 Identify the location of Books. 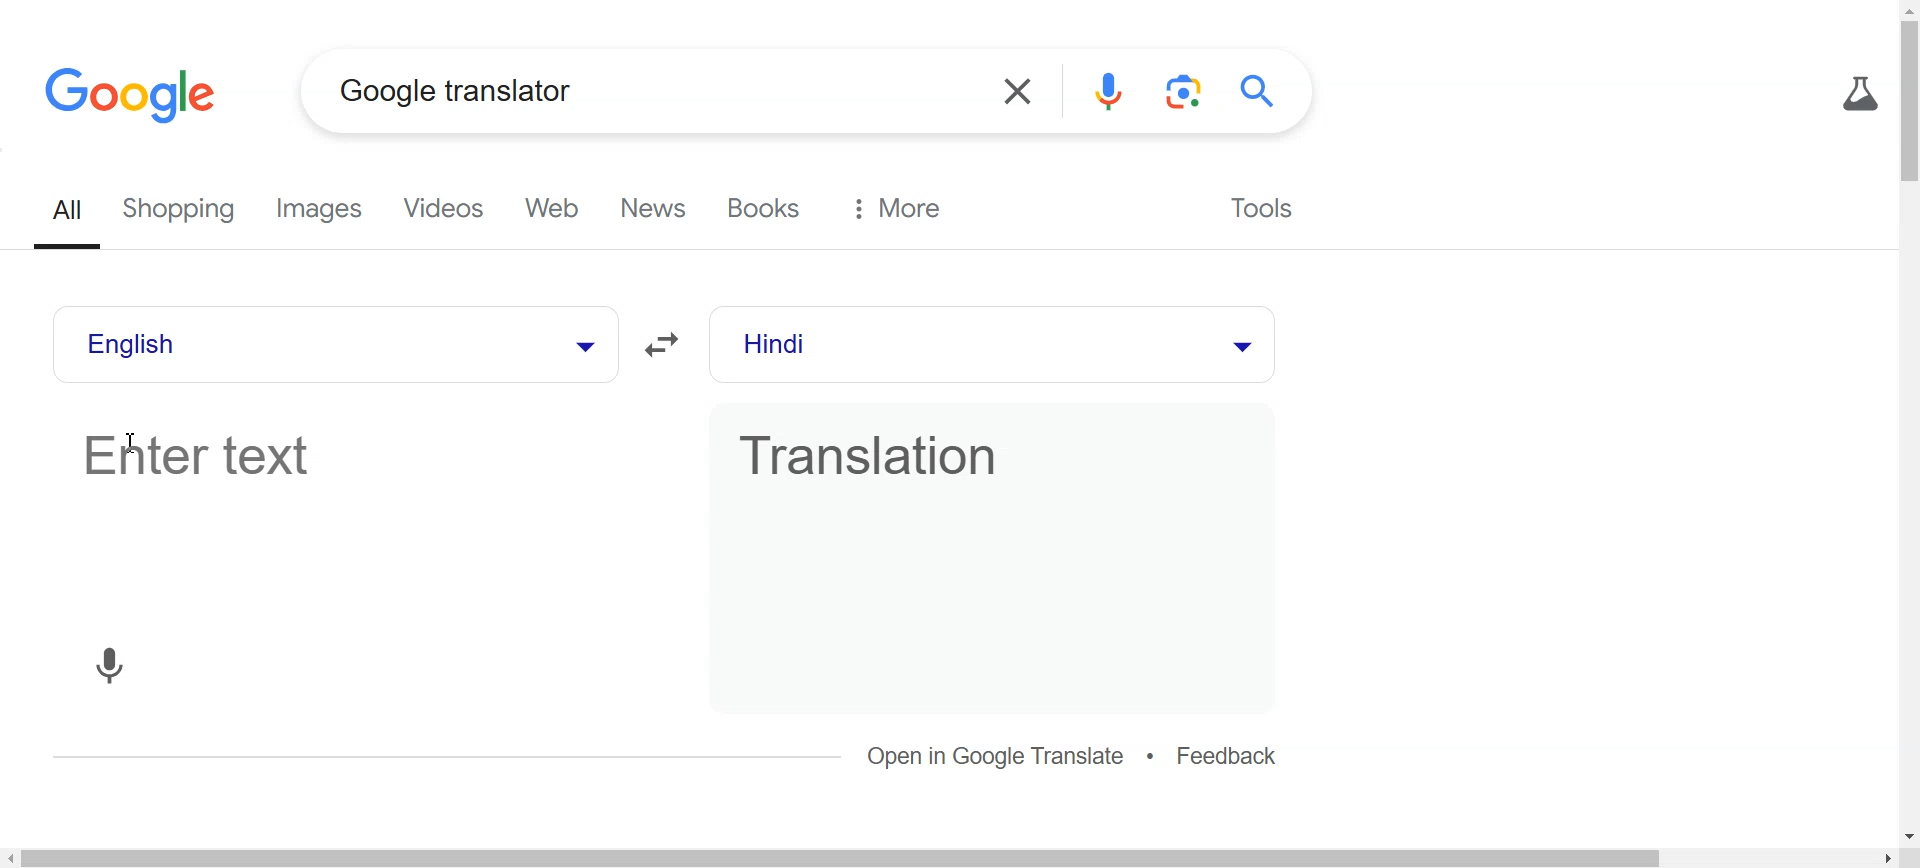
(768, 208).